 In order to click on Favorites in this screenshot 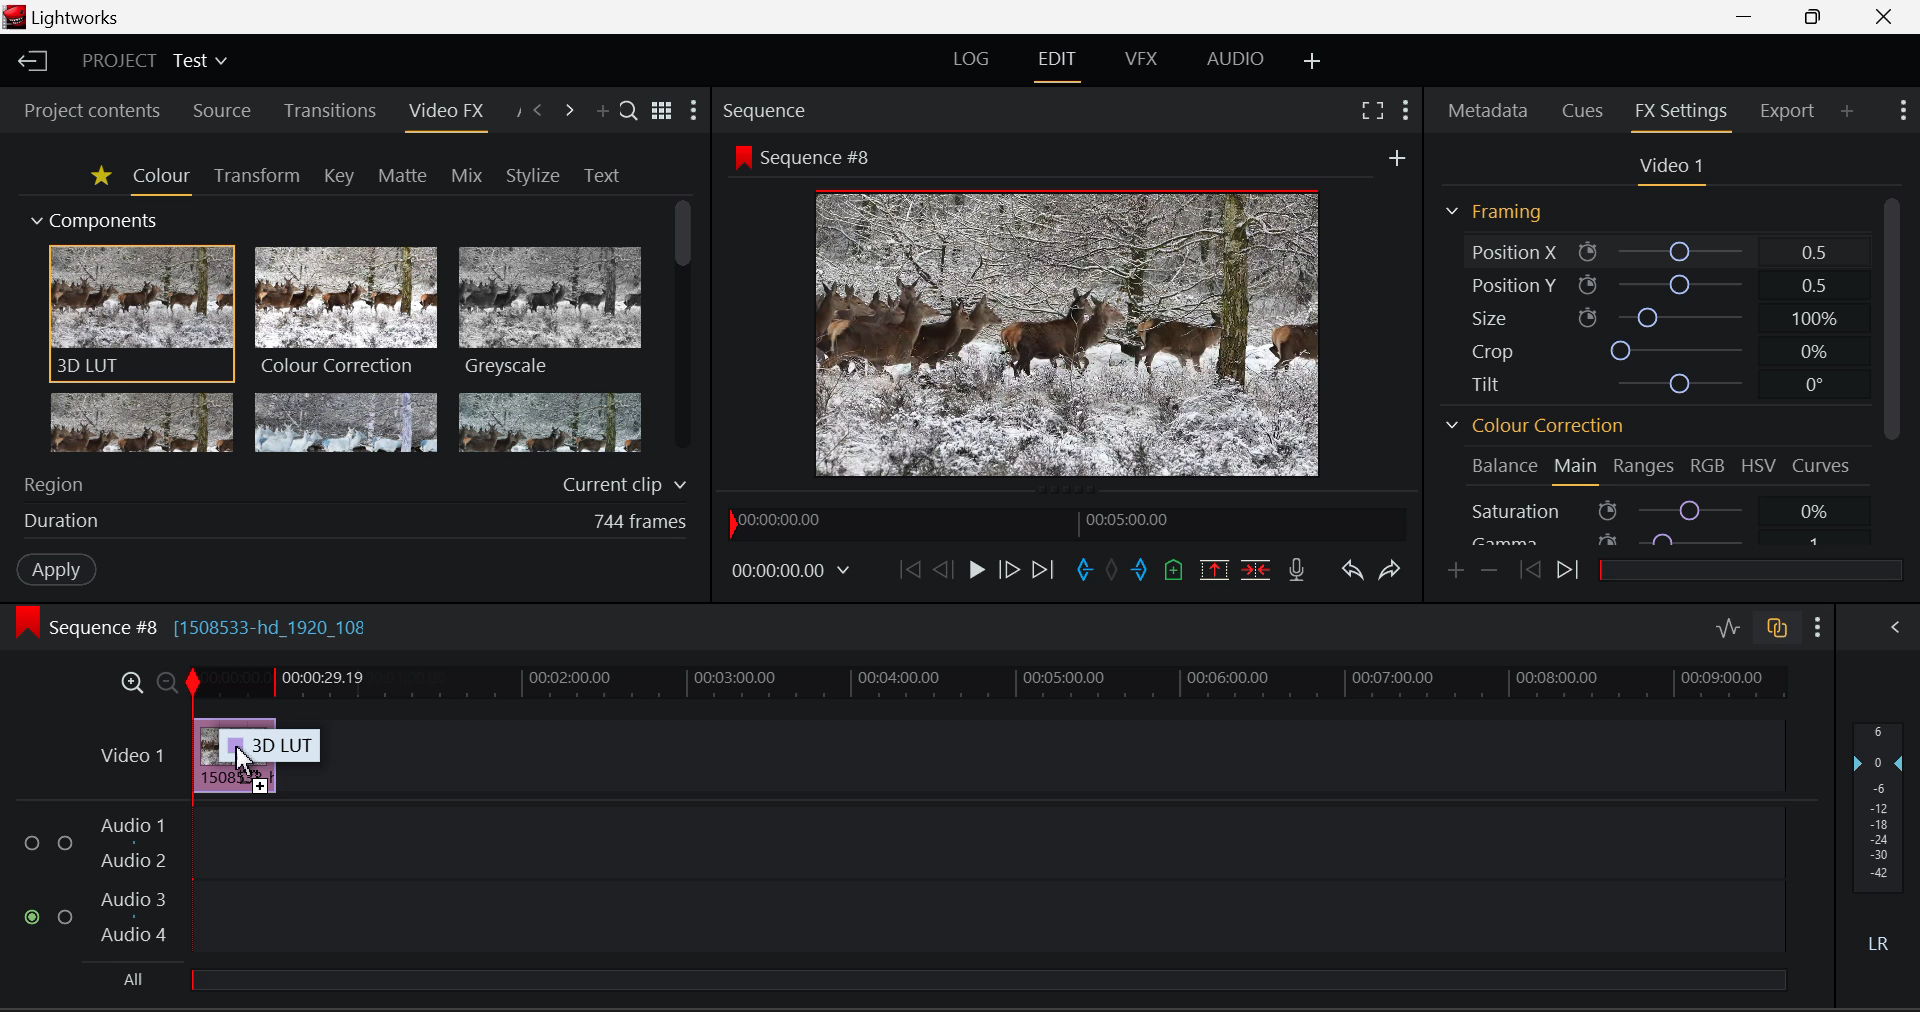, I will do `click(101, 178)`.